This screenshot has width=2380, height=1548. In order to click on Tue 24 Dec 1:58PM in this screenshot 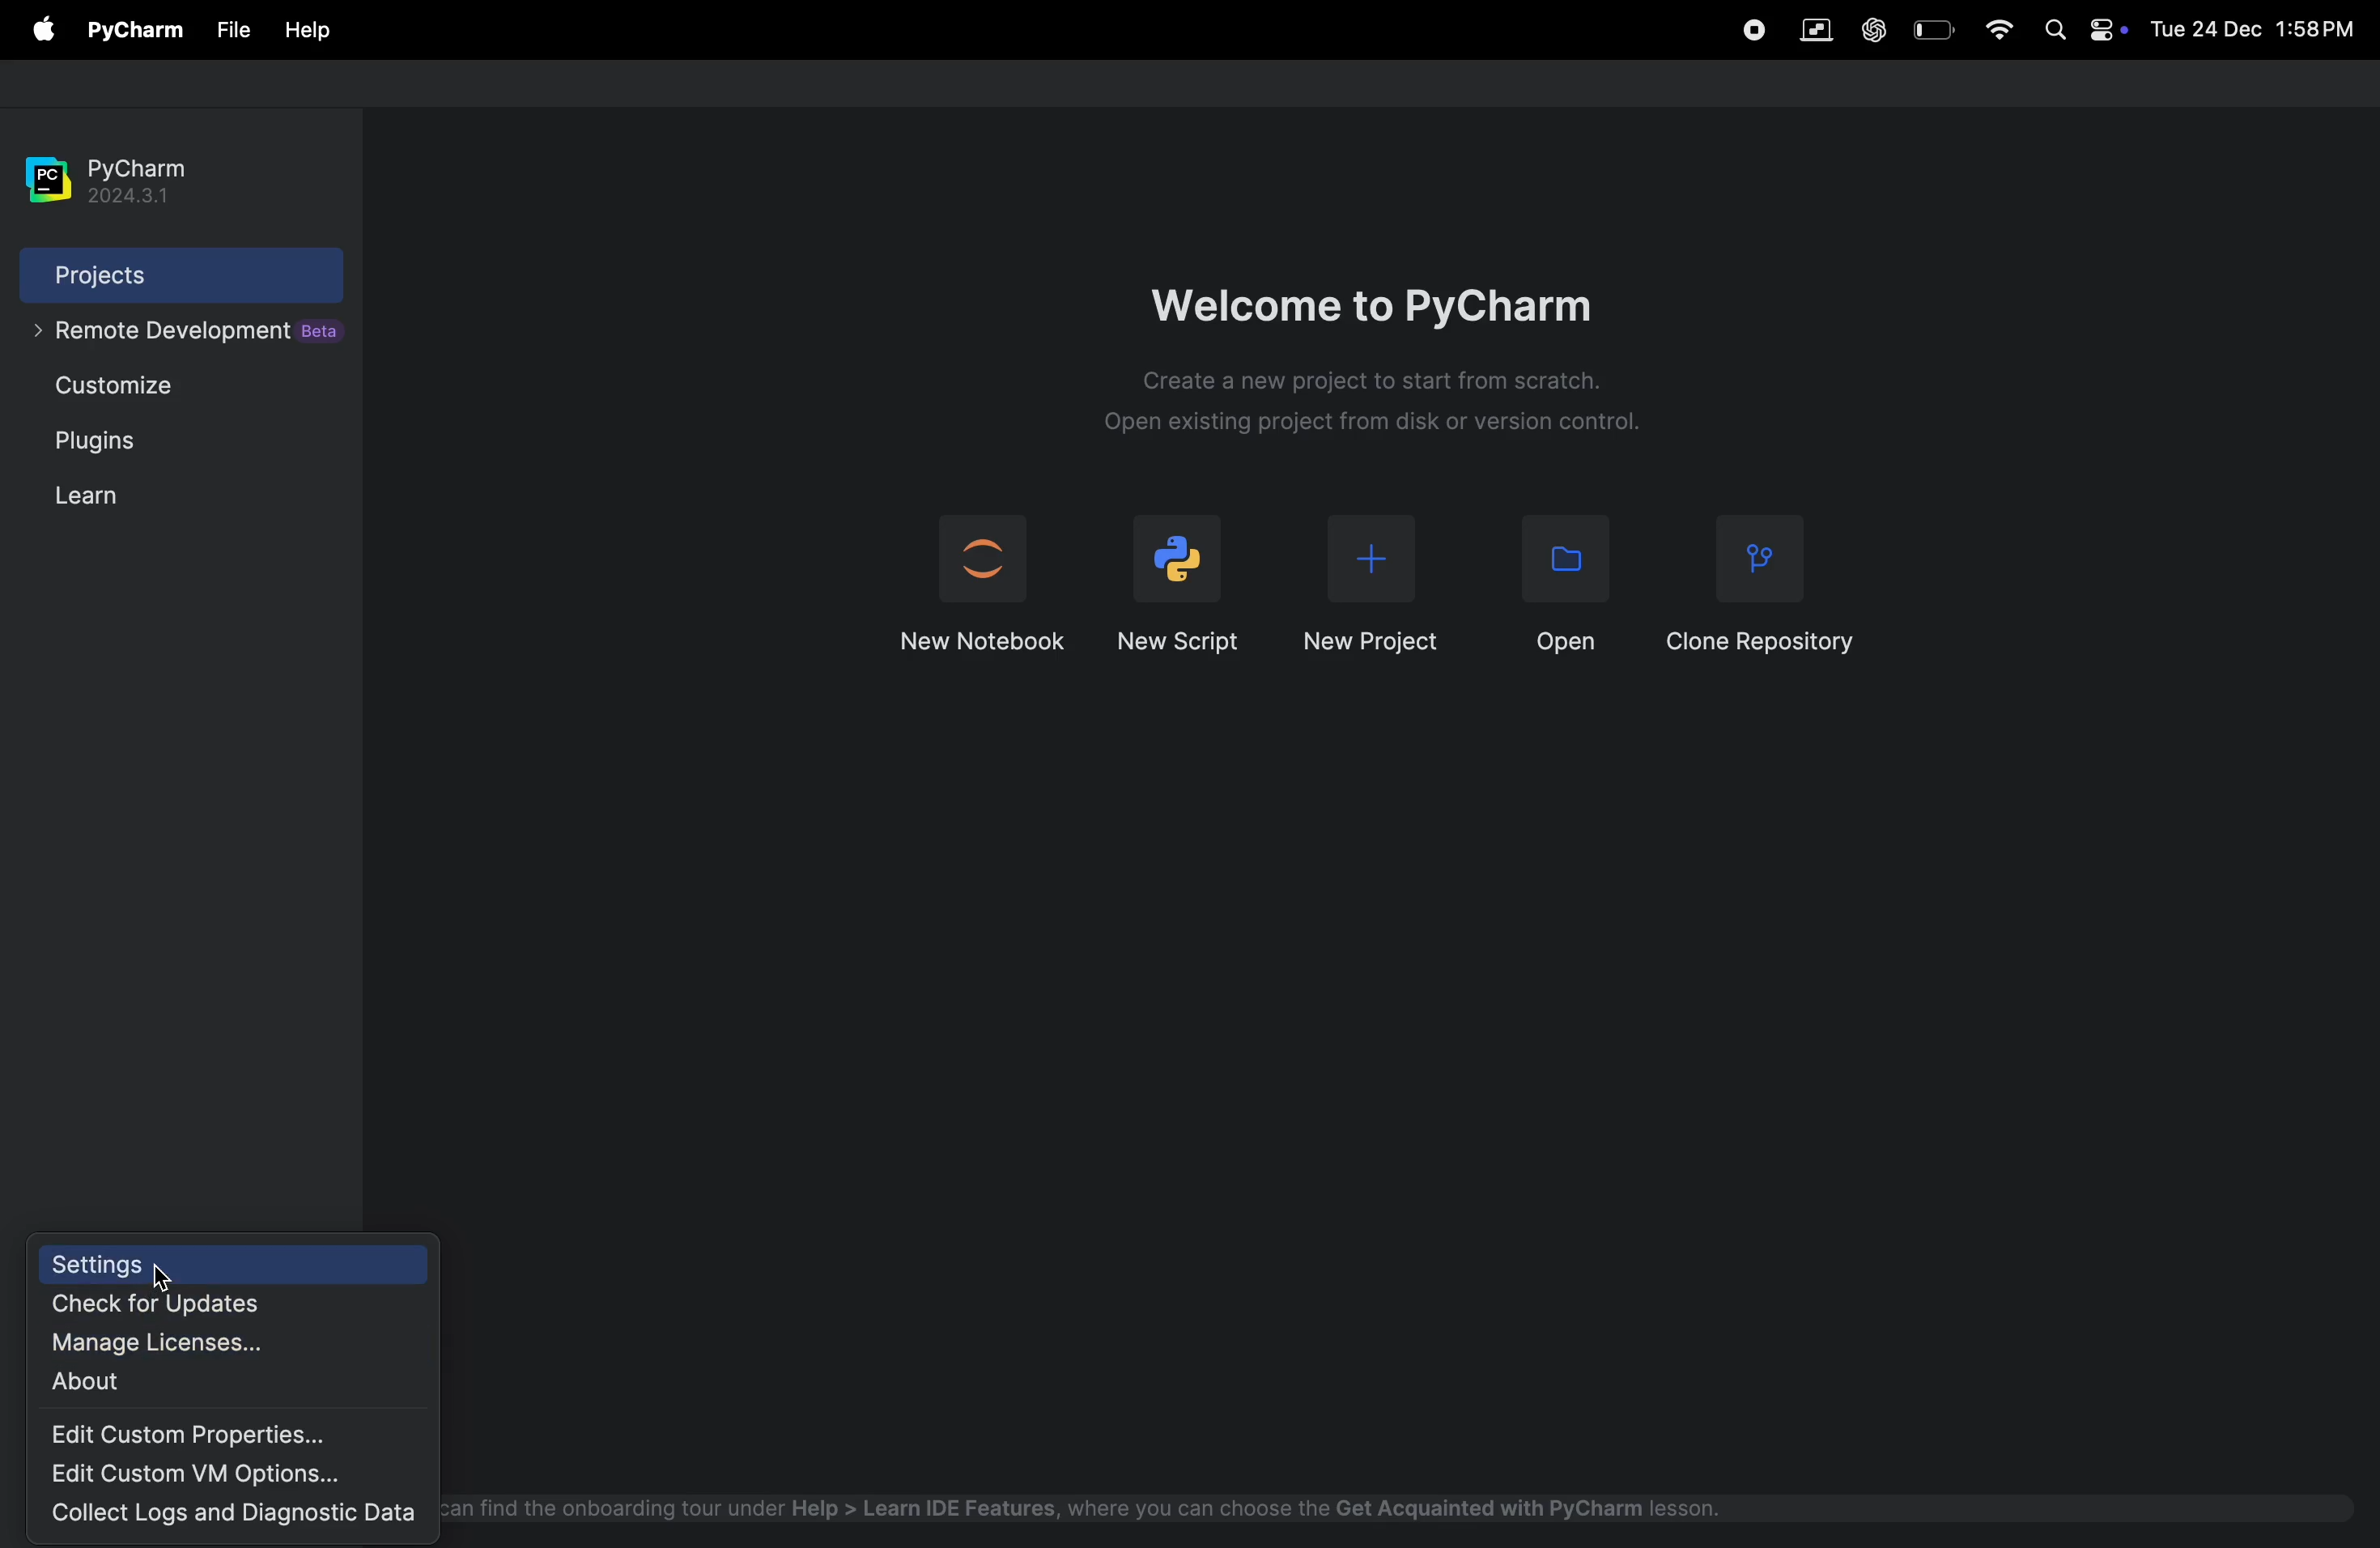, I will do `click(2257, 32)`.